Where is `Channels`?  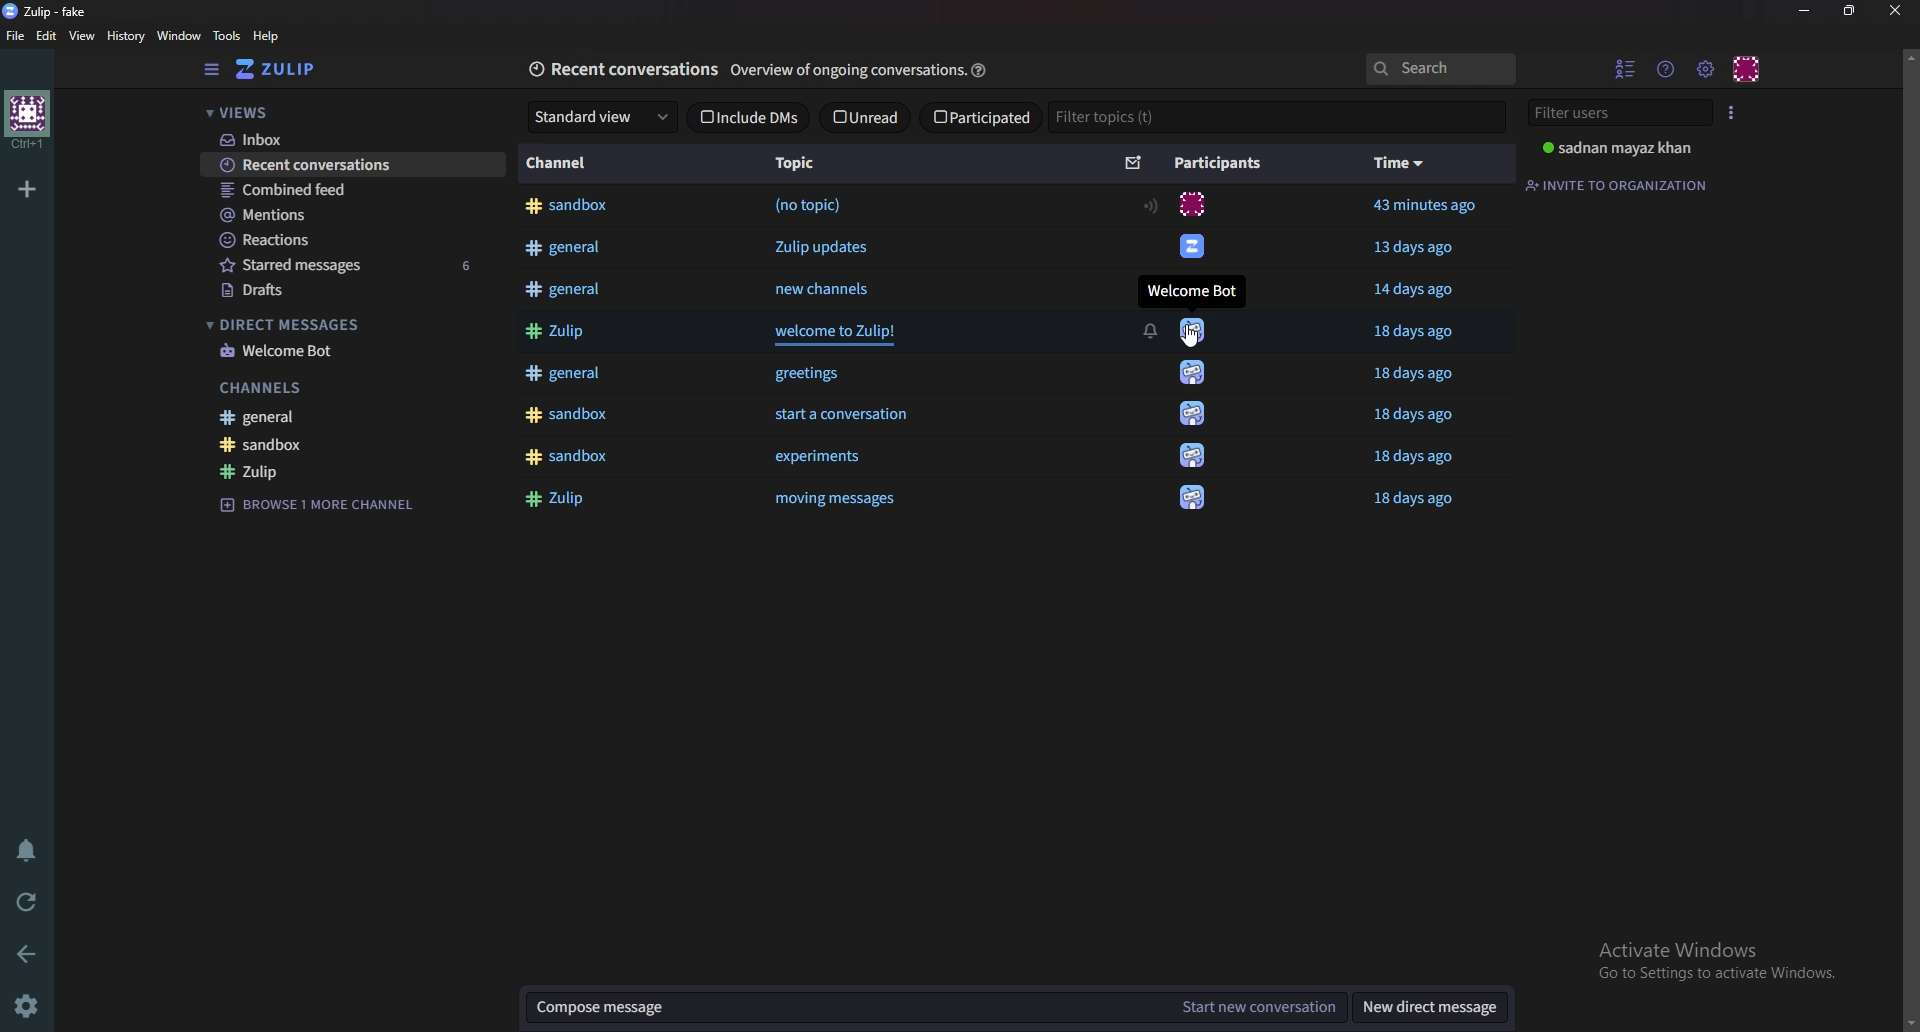
Channels is located at coordinates (355, 386).